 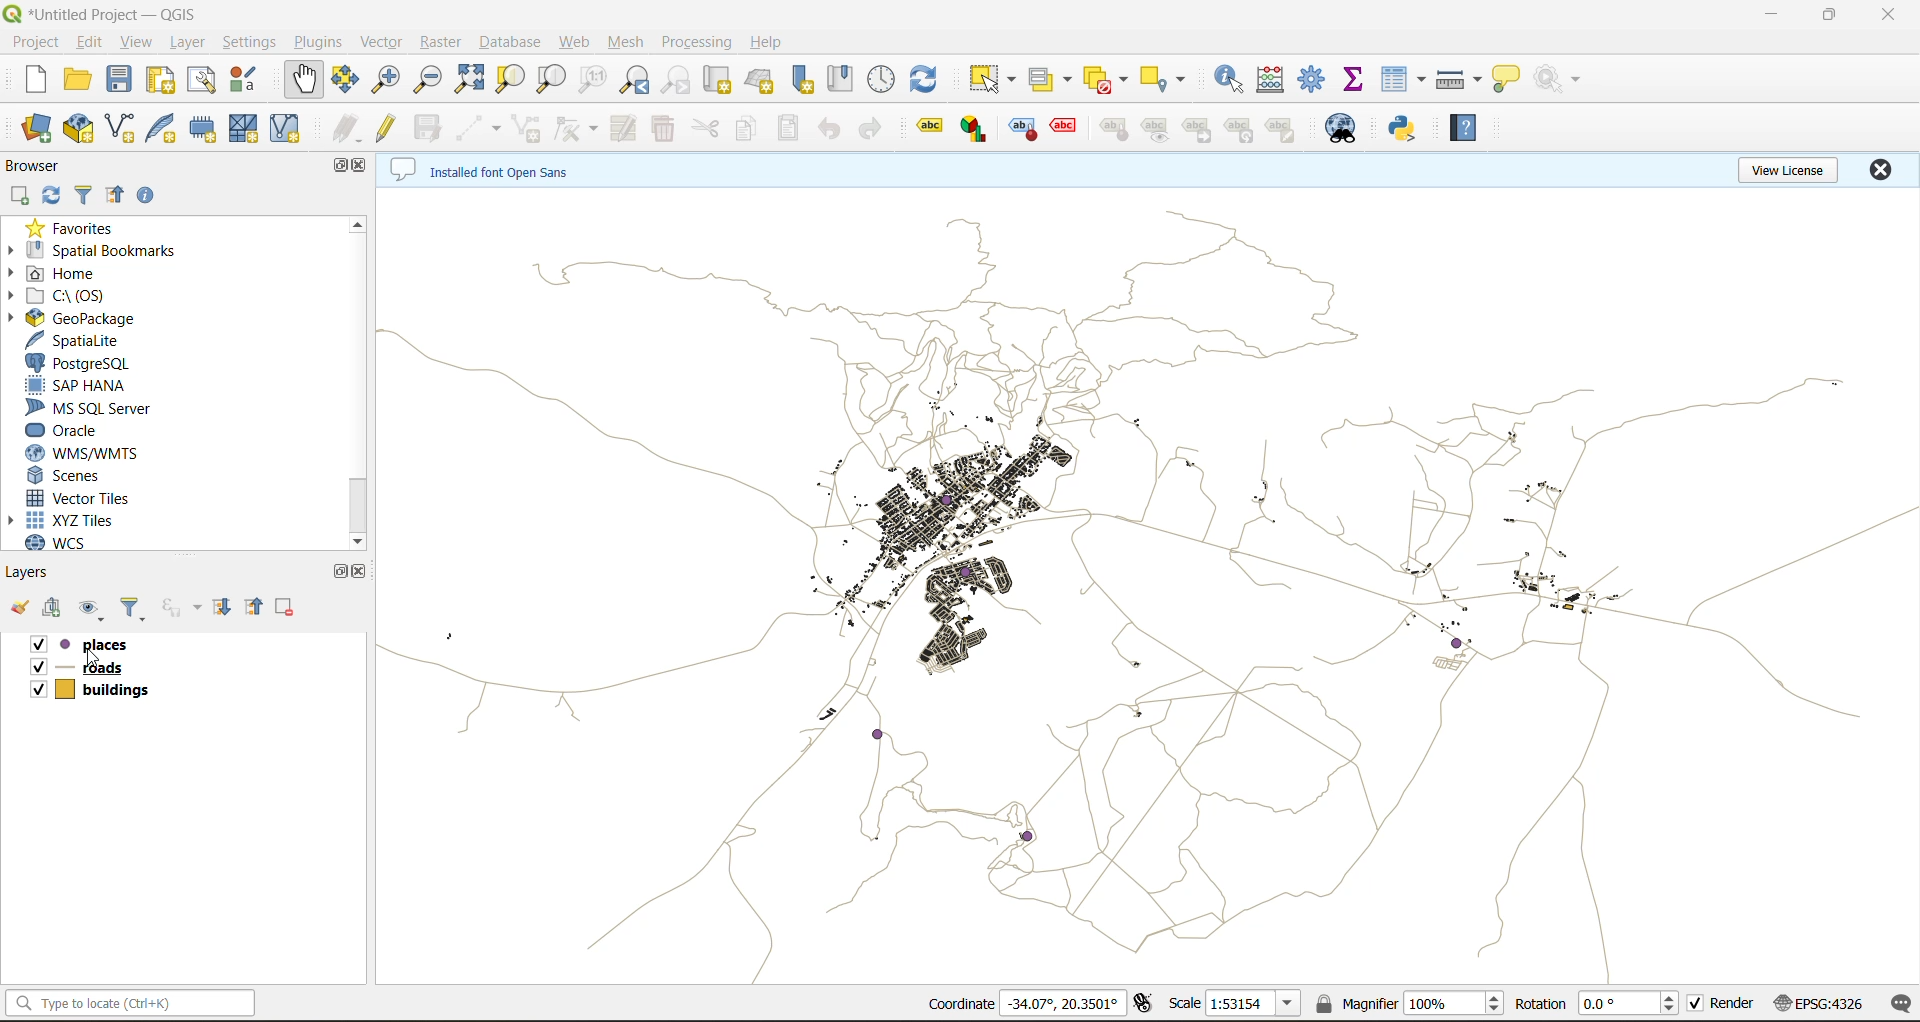 What do you see at coordinates (156, 80) in the screenshot?
I see `print layout` at bounding box center [156, 80].